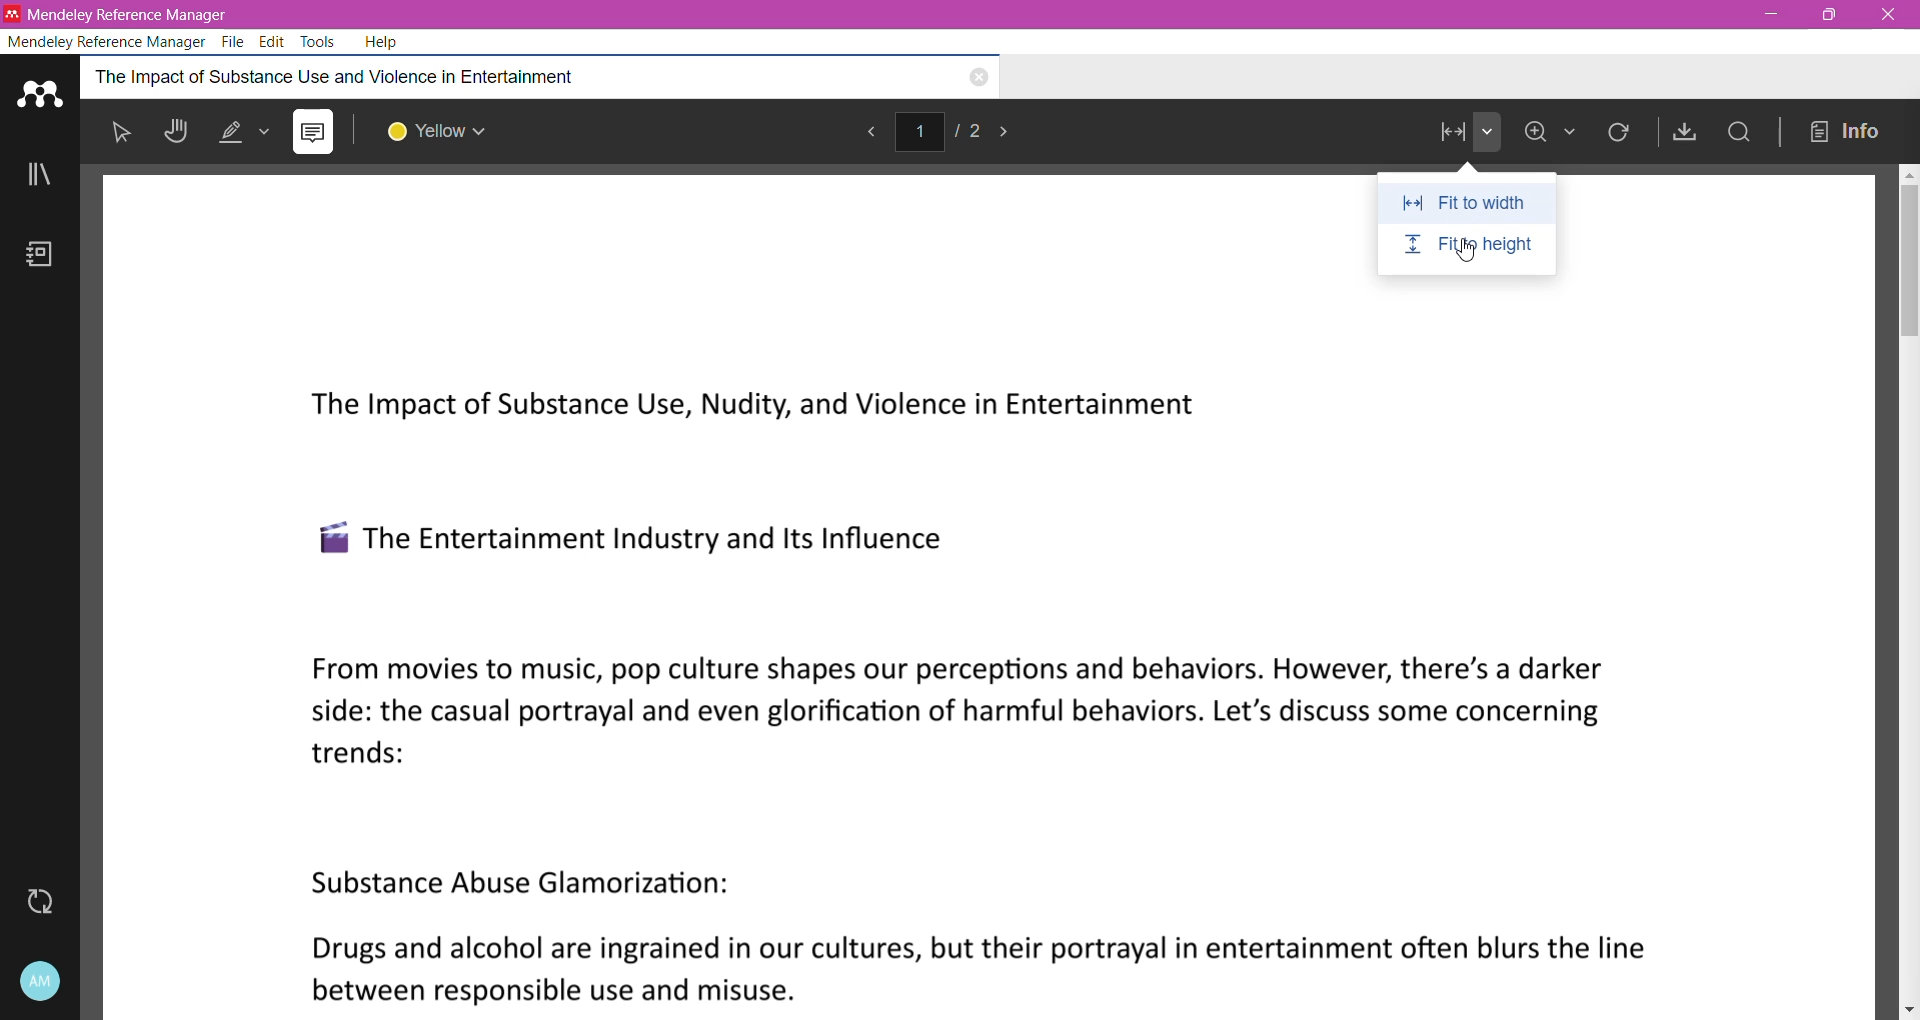 This screenshot has height=1020, width=1920. Describe the element at coordinates (1908, 590) in the screenshot. I see `Vertical Scroll Bar` at that location.